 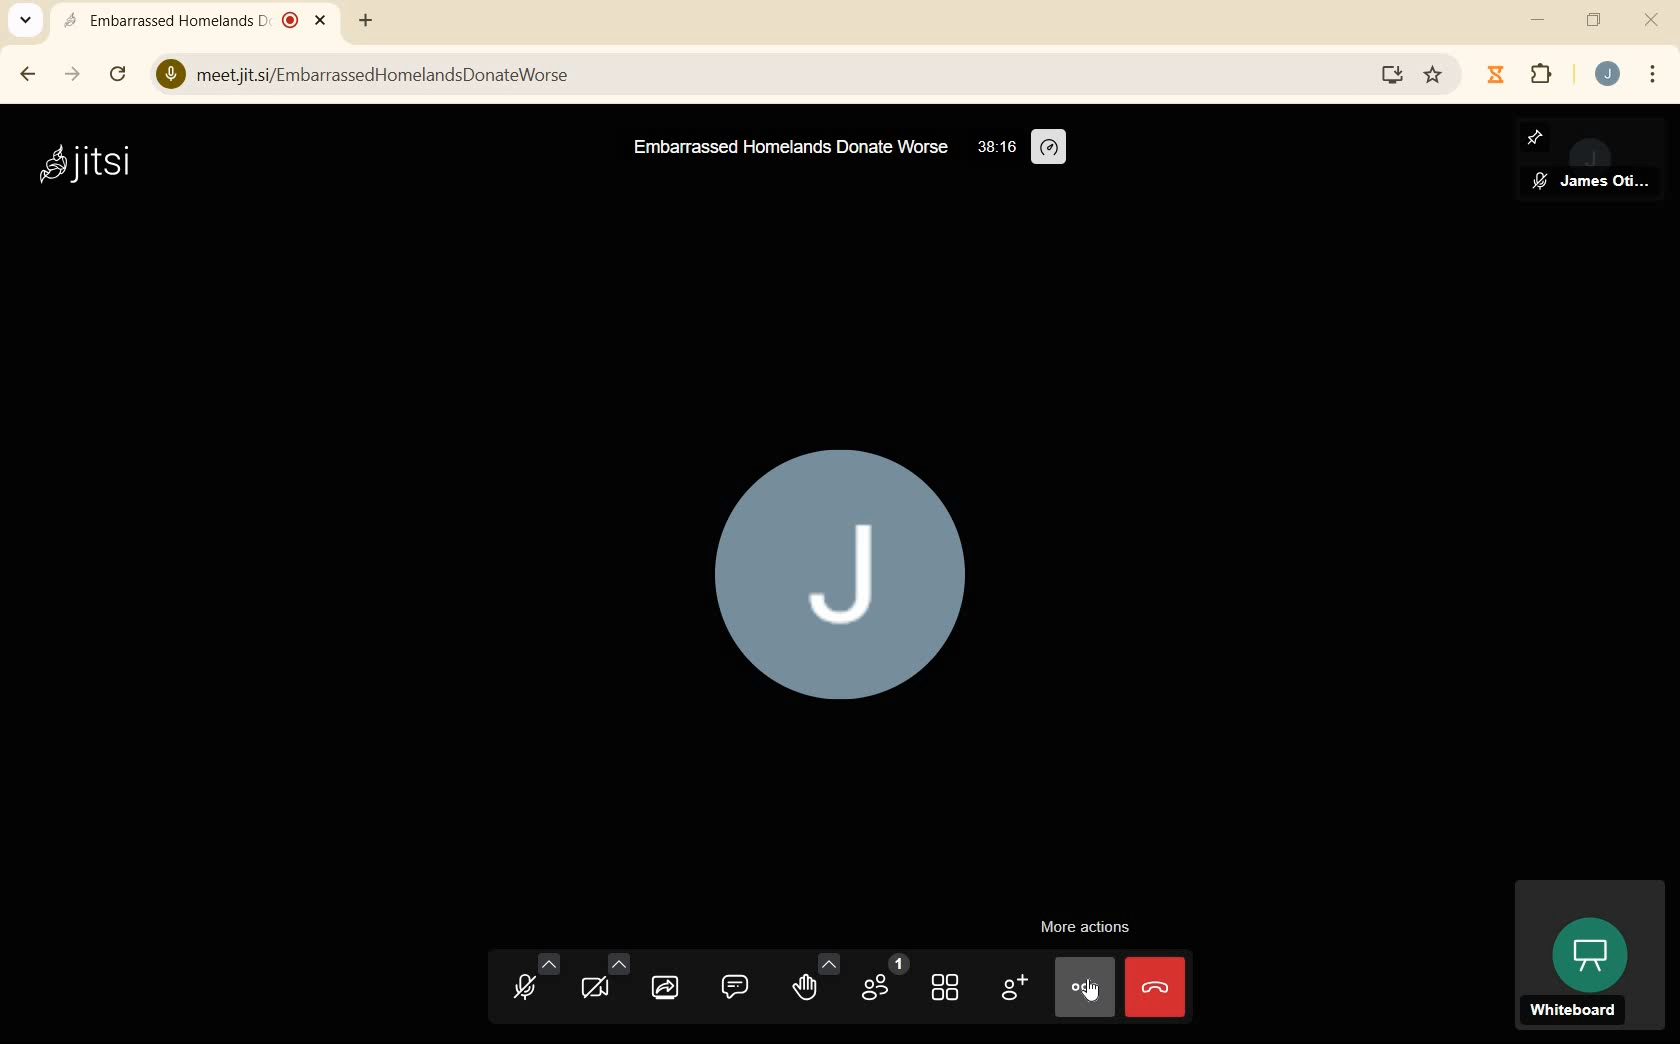 What do you see at coordinates (1588, 958) in the screenshot?
I see `whiteboard` at bounding box center [1588, 958].